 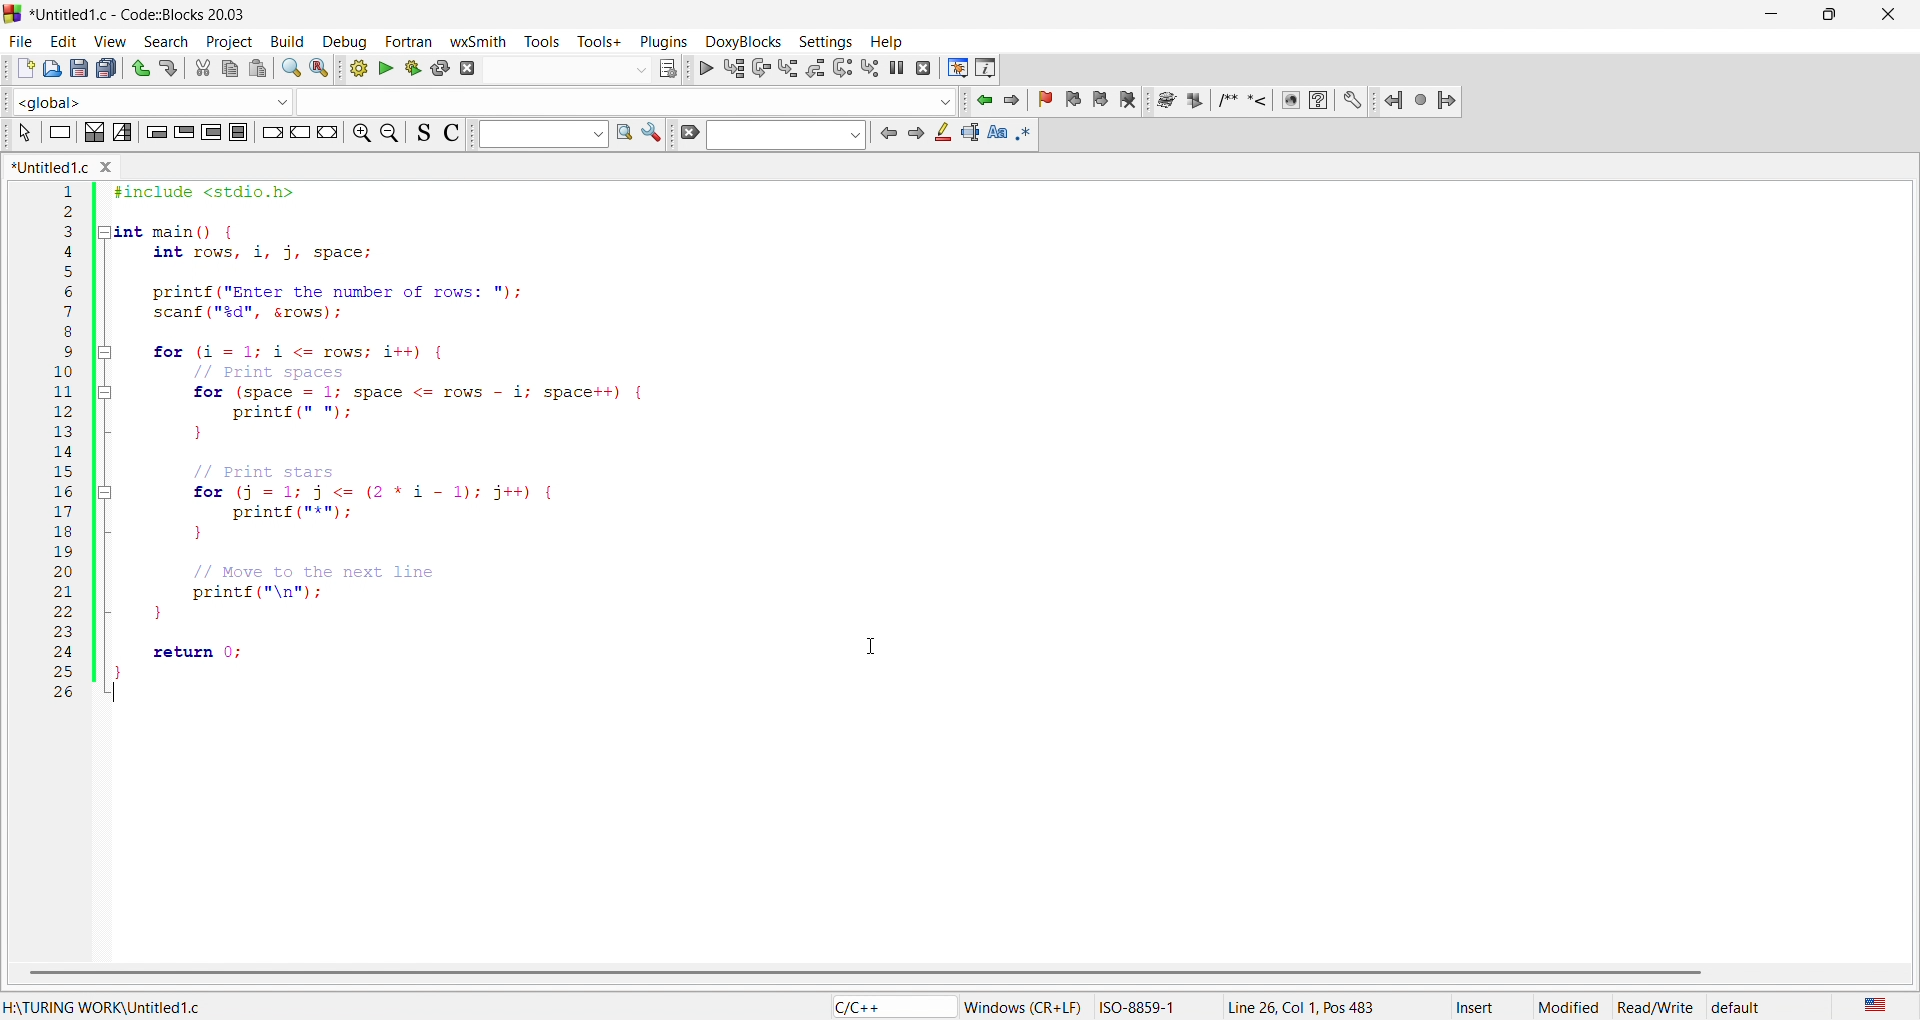 What do you see at coordinates (388, 136) in the screenshot?
I see `zoom out` at bounding box center [388, 136].